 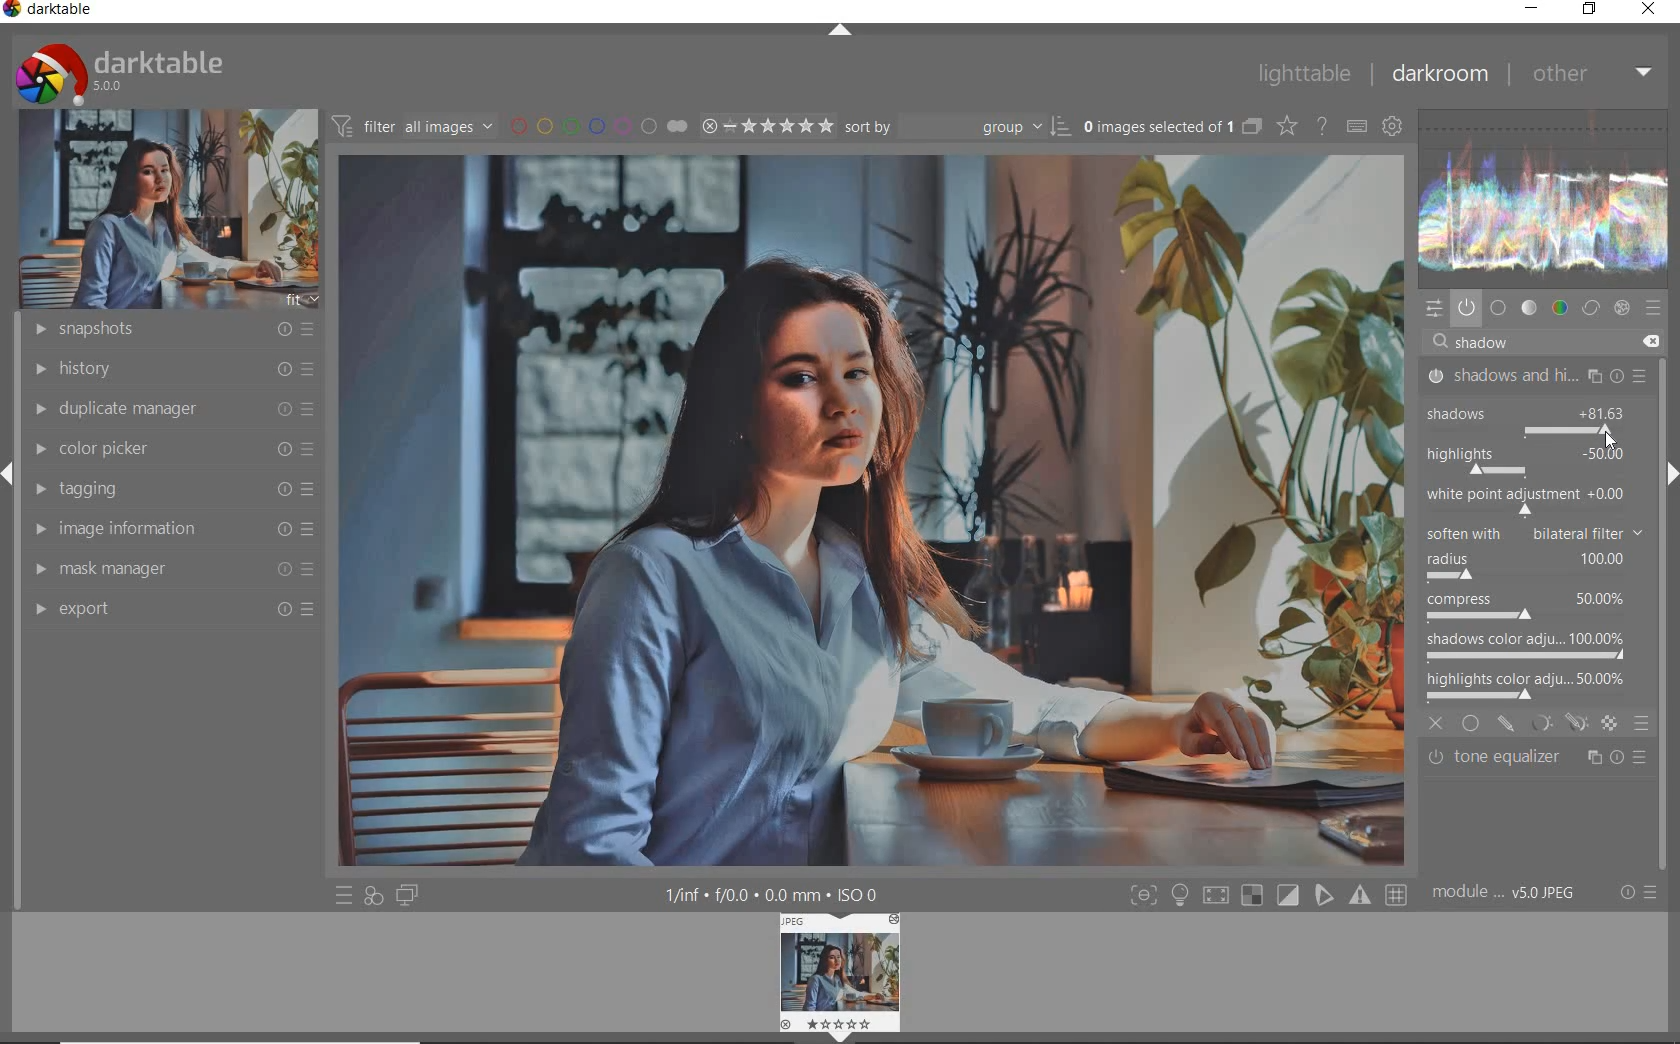 What do you see at coordinates (173, 571) in the screenshot?
I see `mask manager` at bounding box center [173, 571].